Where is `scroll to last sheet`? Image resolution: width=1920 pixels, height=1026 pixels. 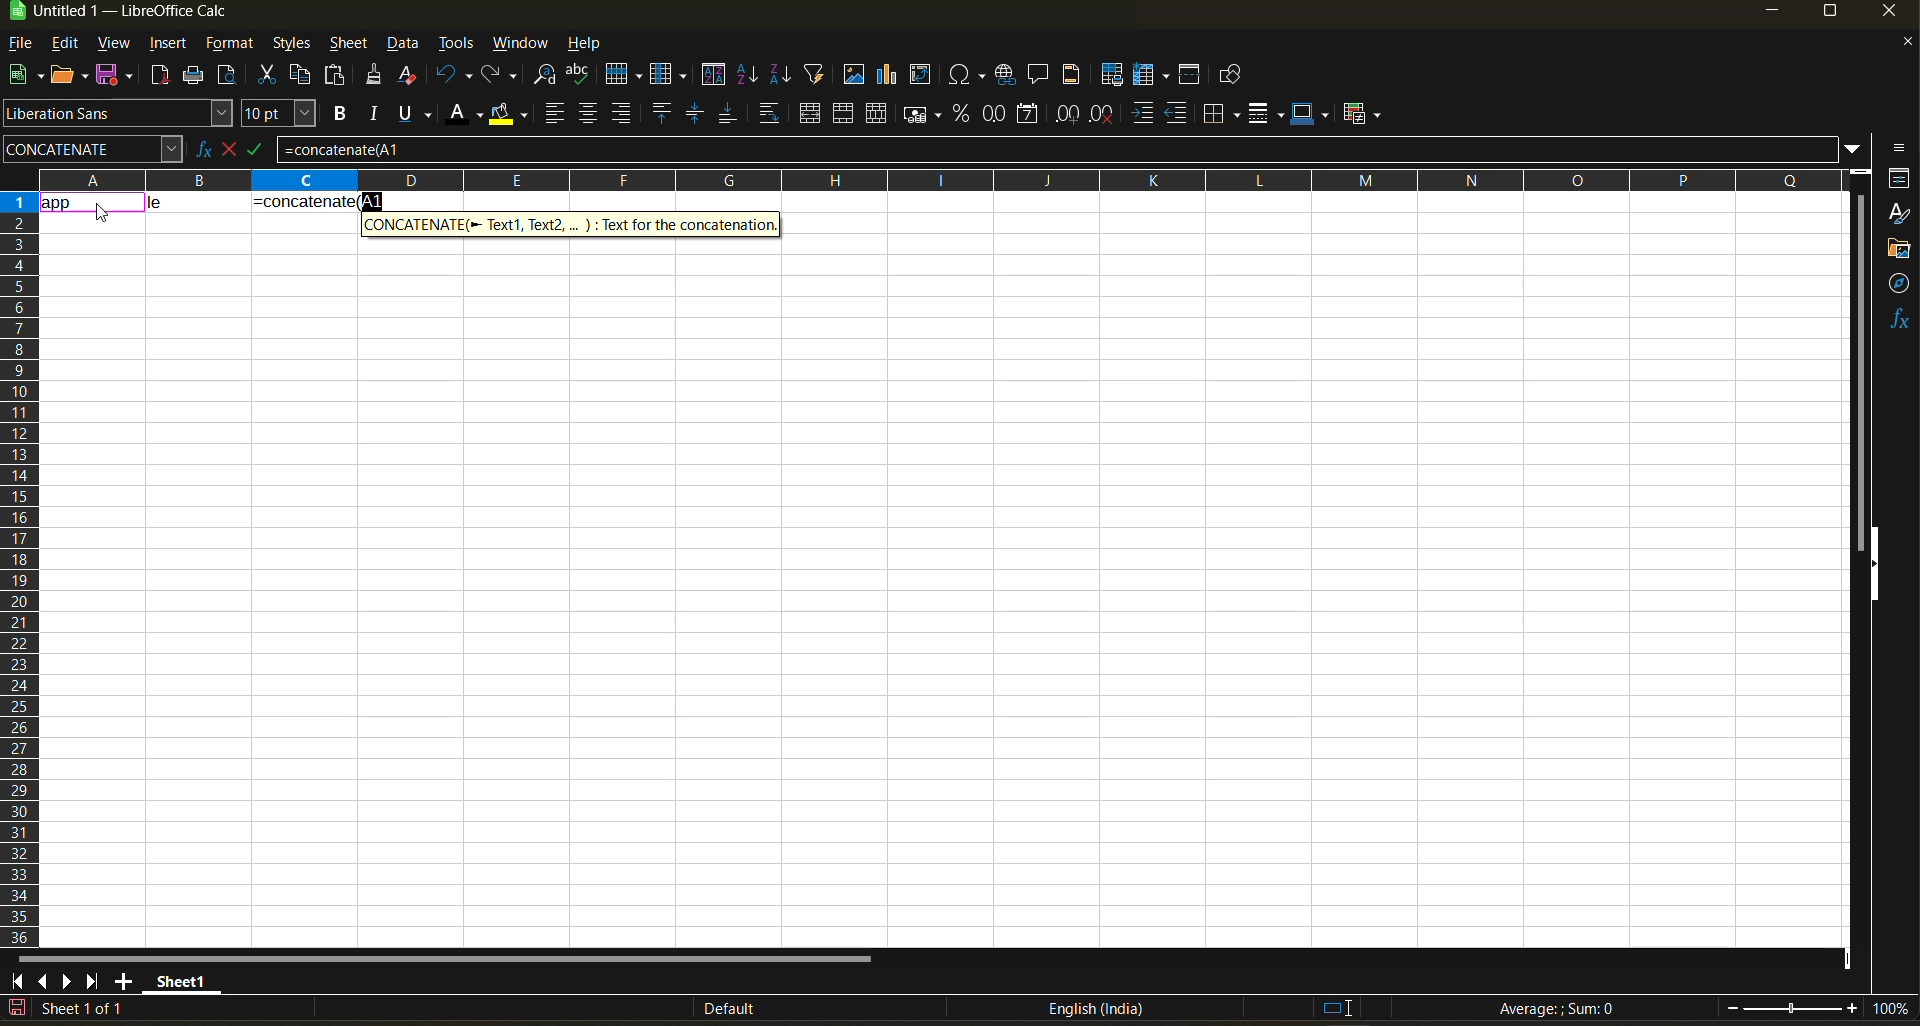
scroll to last sheet is located at coordinates (93, 981).